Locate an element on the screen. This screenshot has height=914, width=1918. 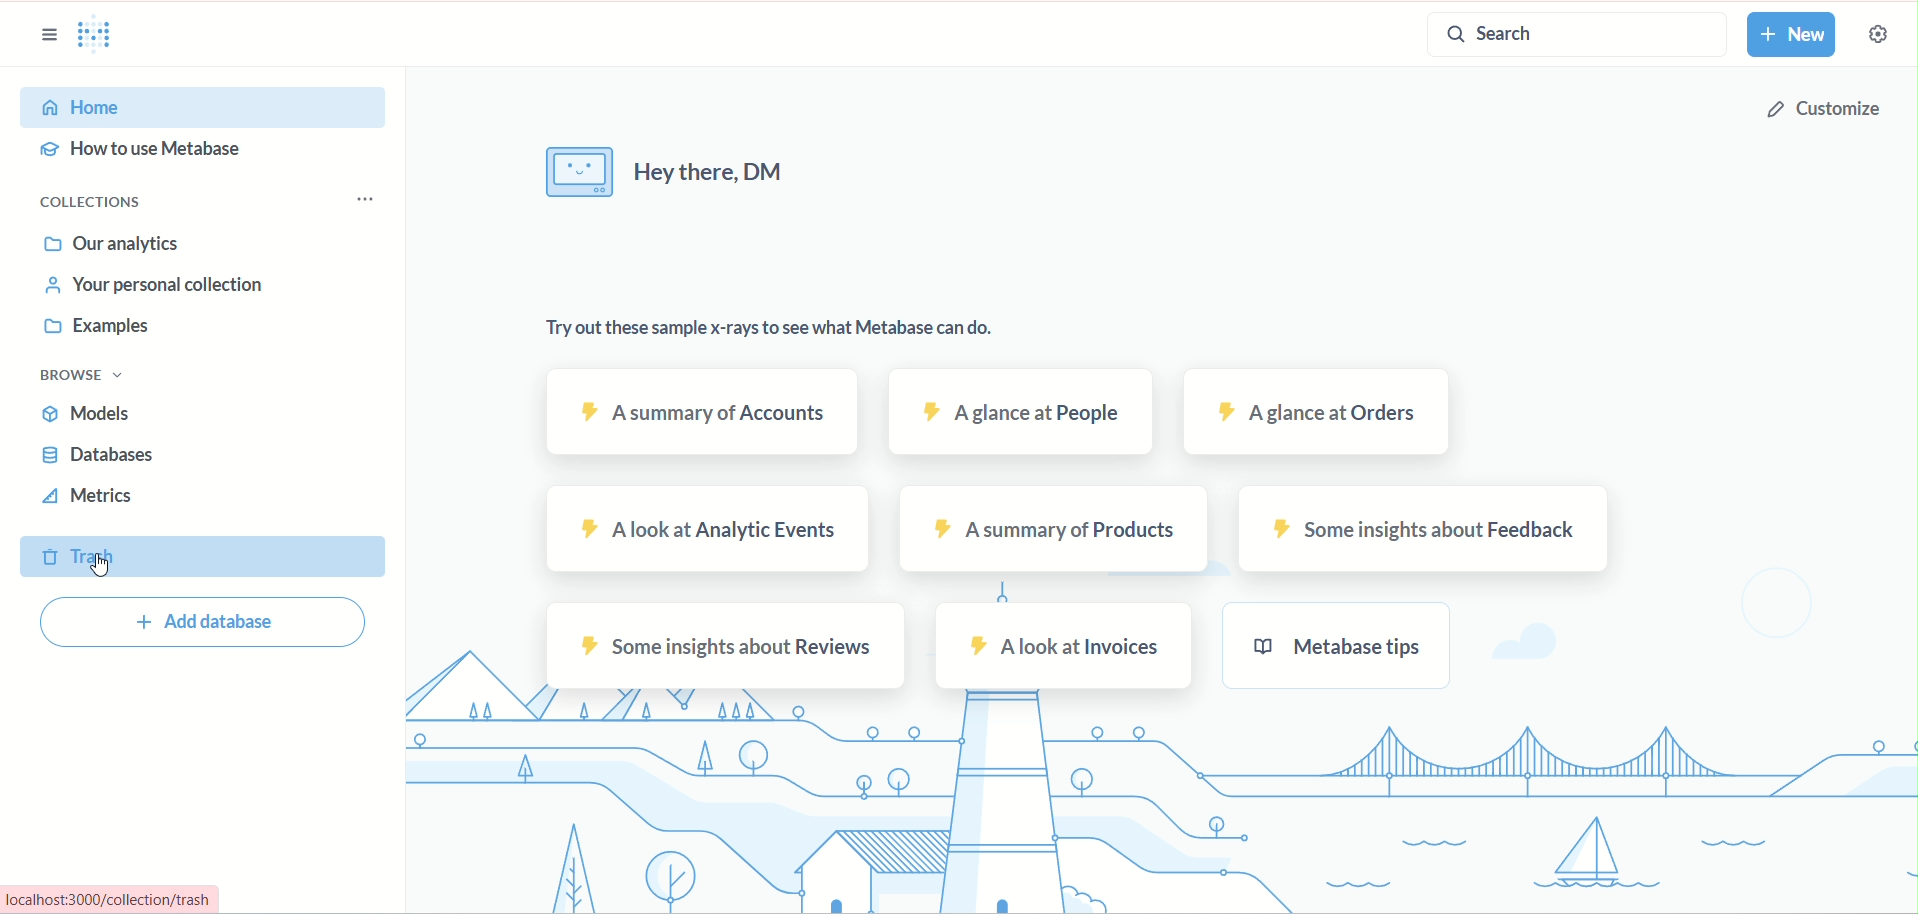
Hey there,DM is located at coordinates (666, 170).